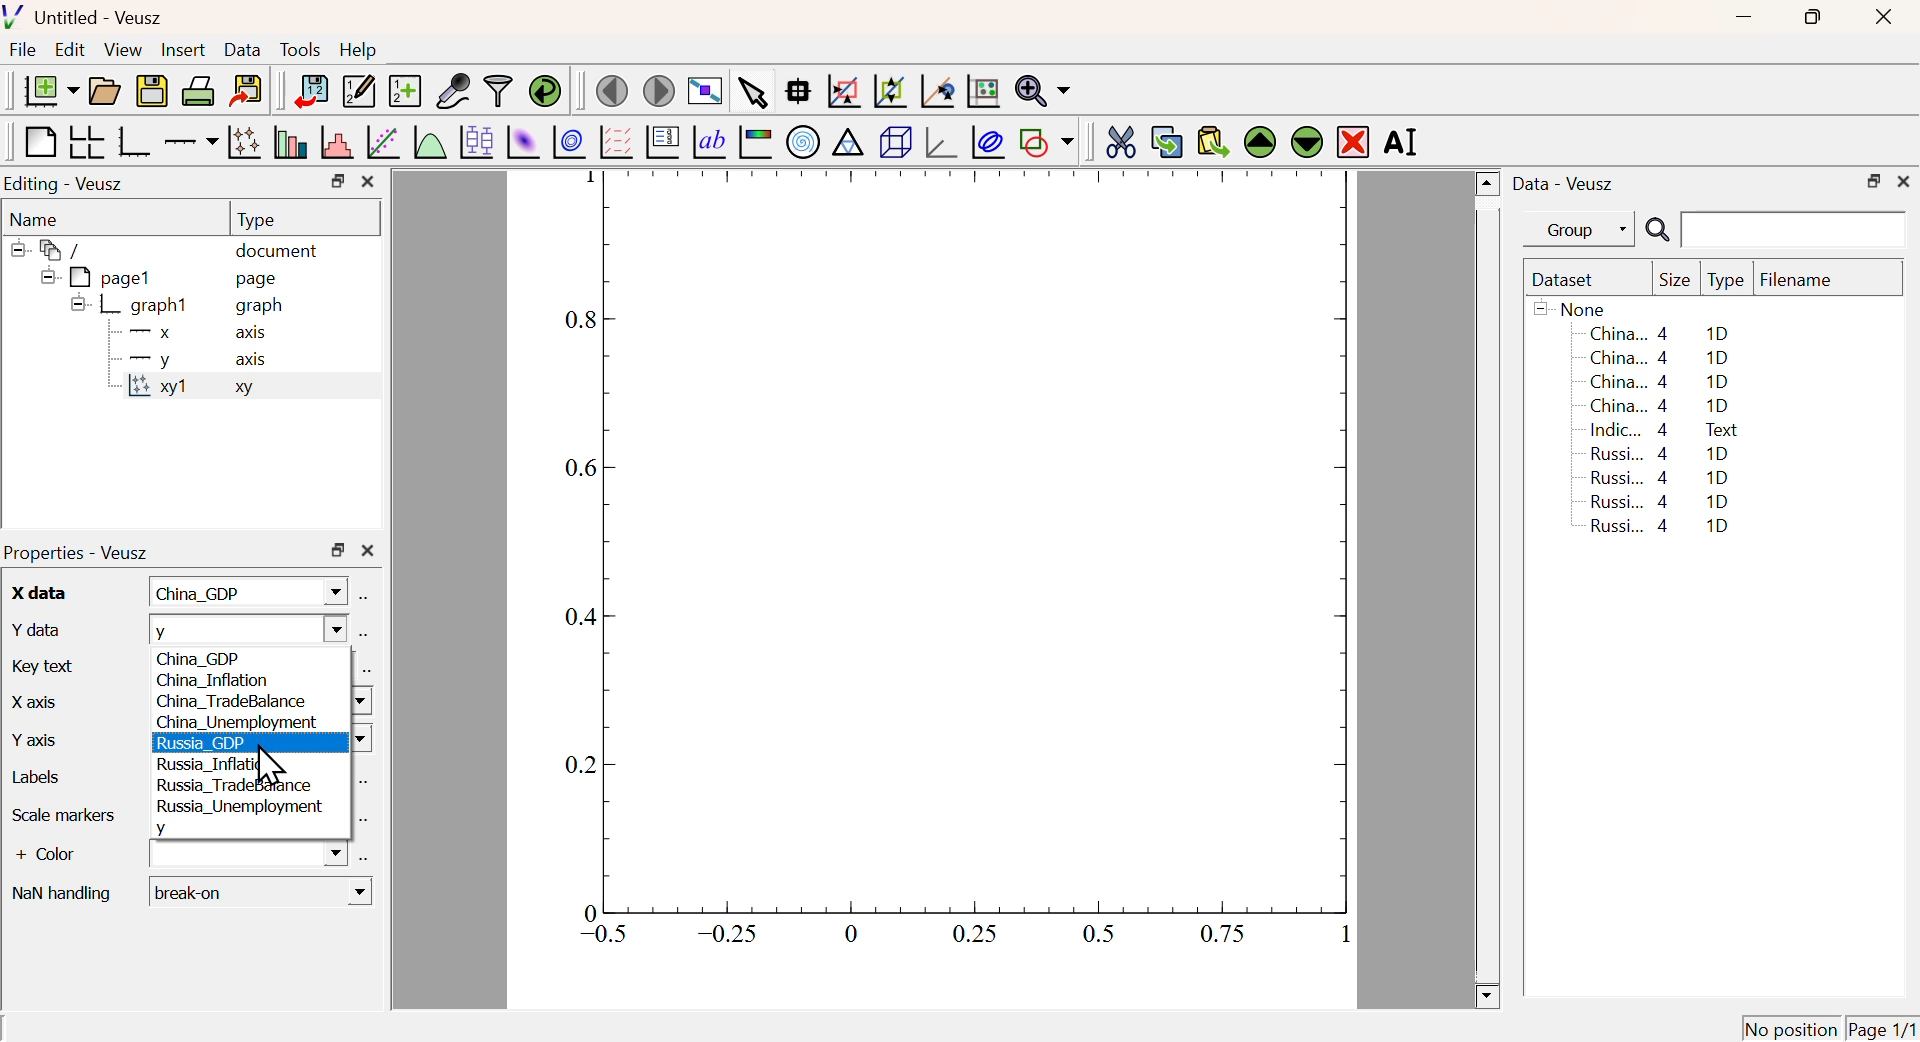 The image size is (1920, 1042). What do you see at coordinates (945, 566) in the screenshot?
I see `Graph` at bounding box center [945, 566].